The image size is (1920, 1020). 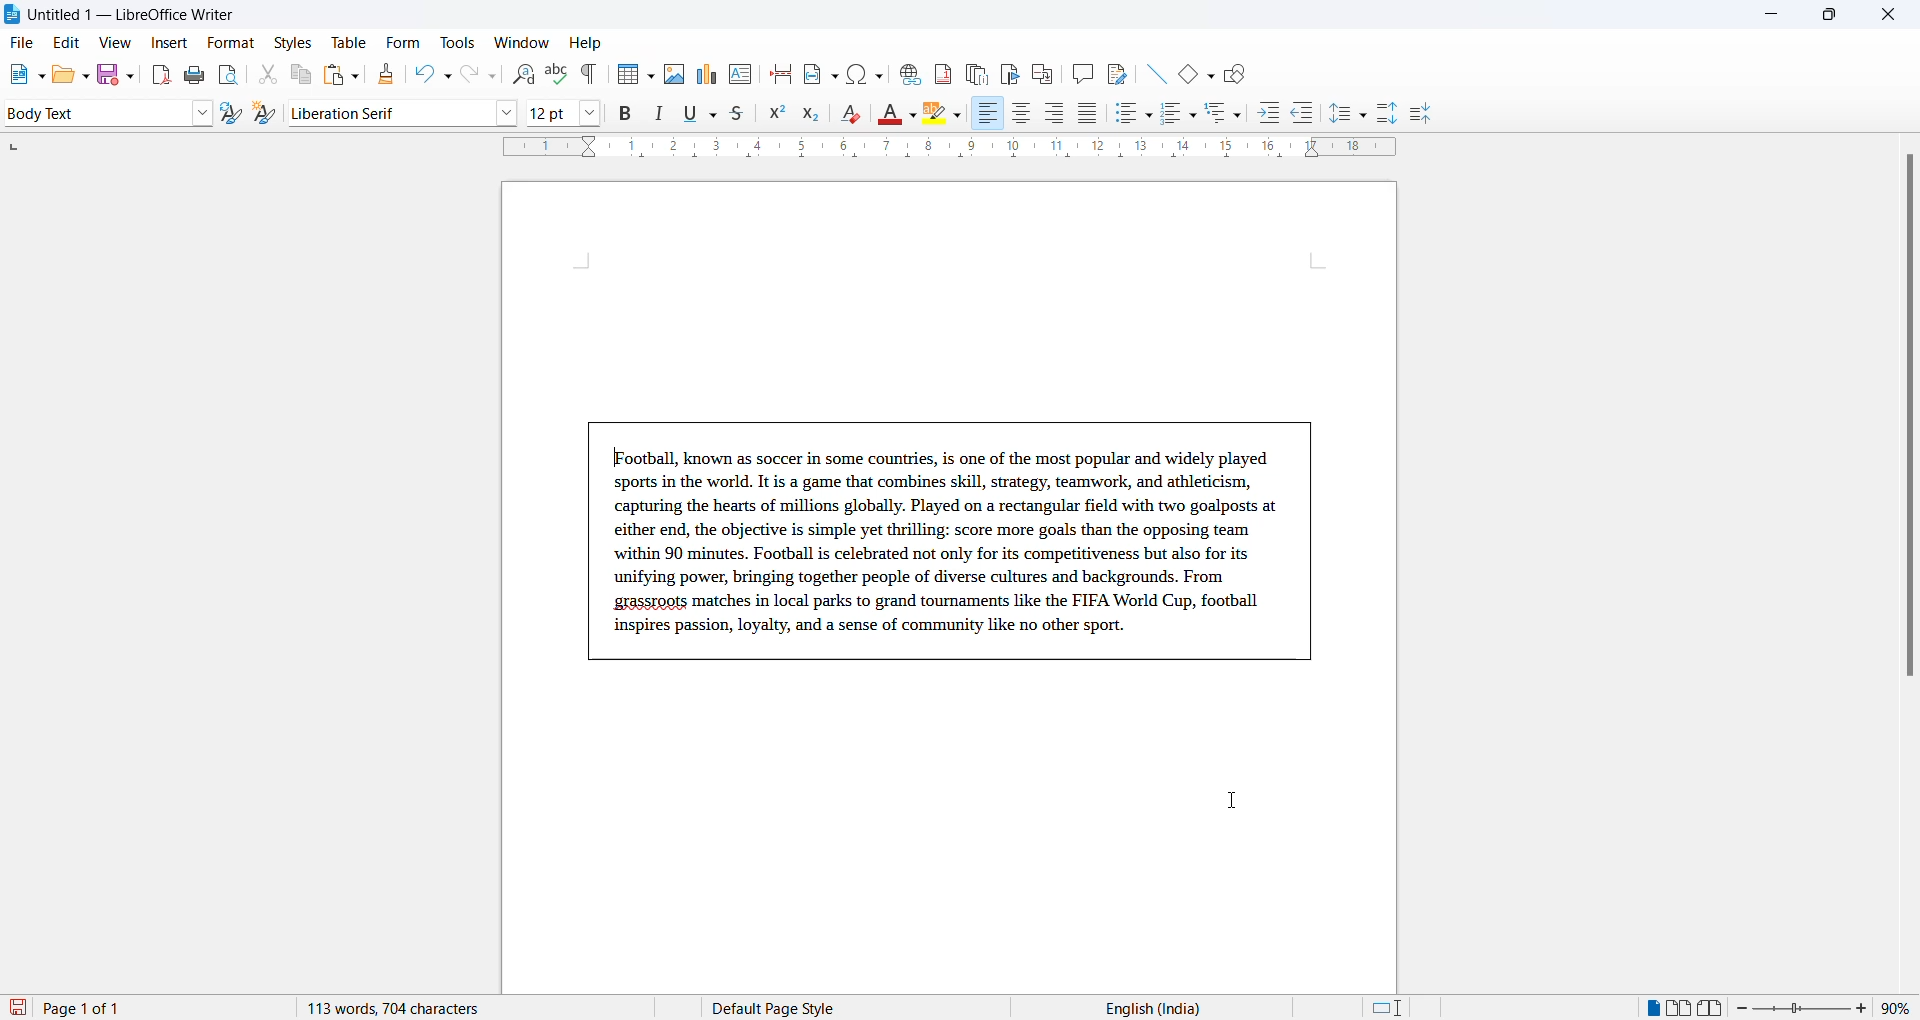 What do you see at coordinates (119, 70) in the screenshot?
I see `save as` at bounding box center [119, 70].